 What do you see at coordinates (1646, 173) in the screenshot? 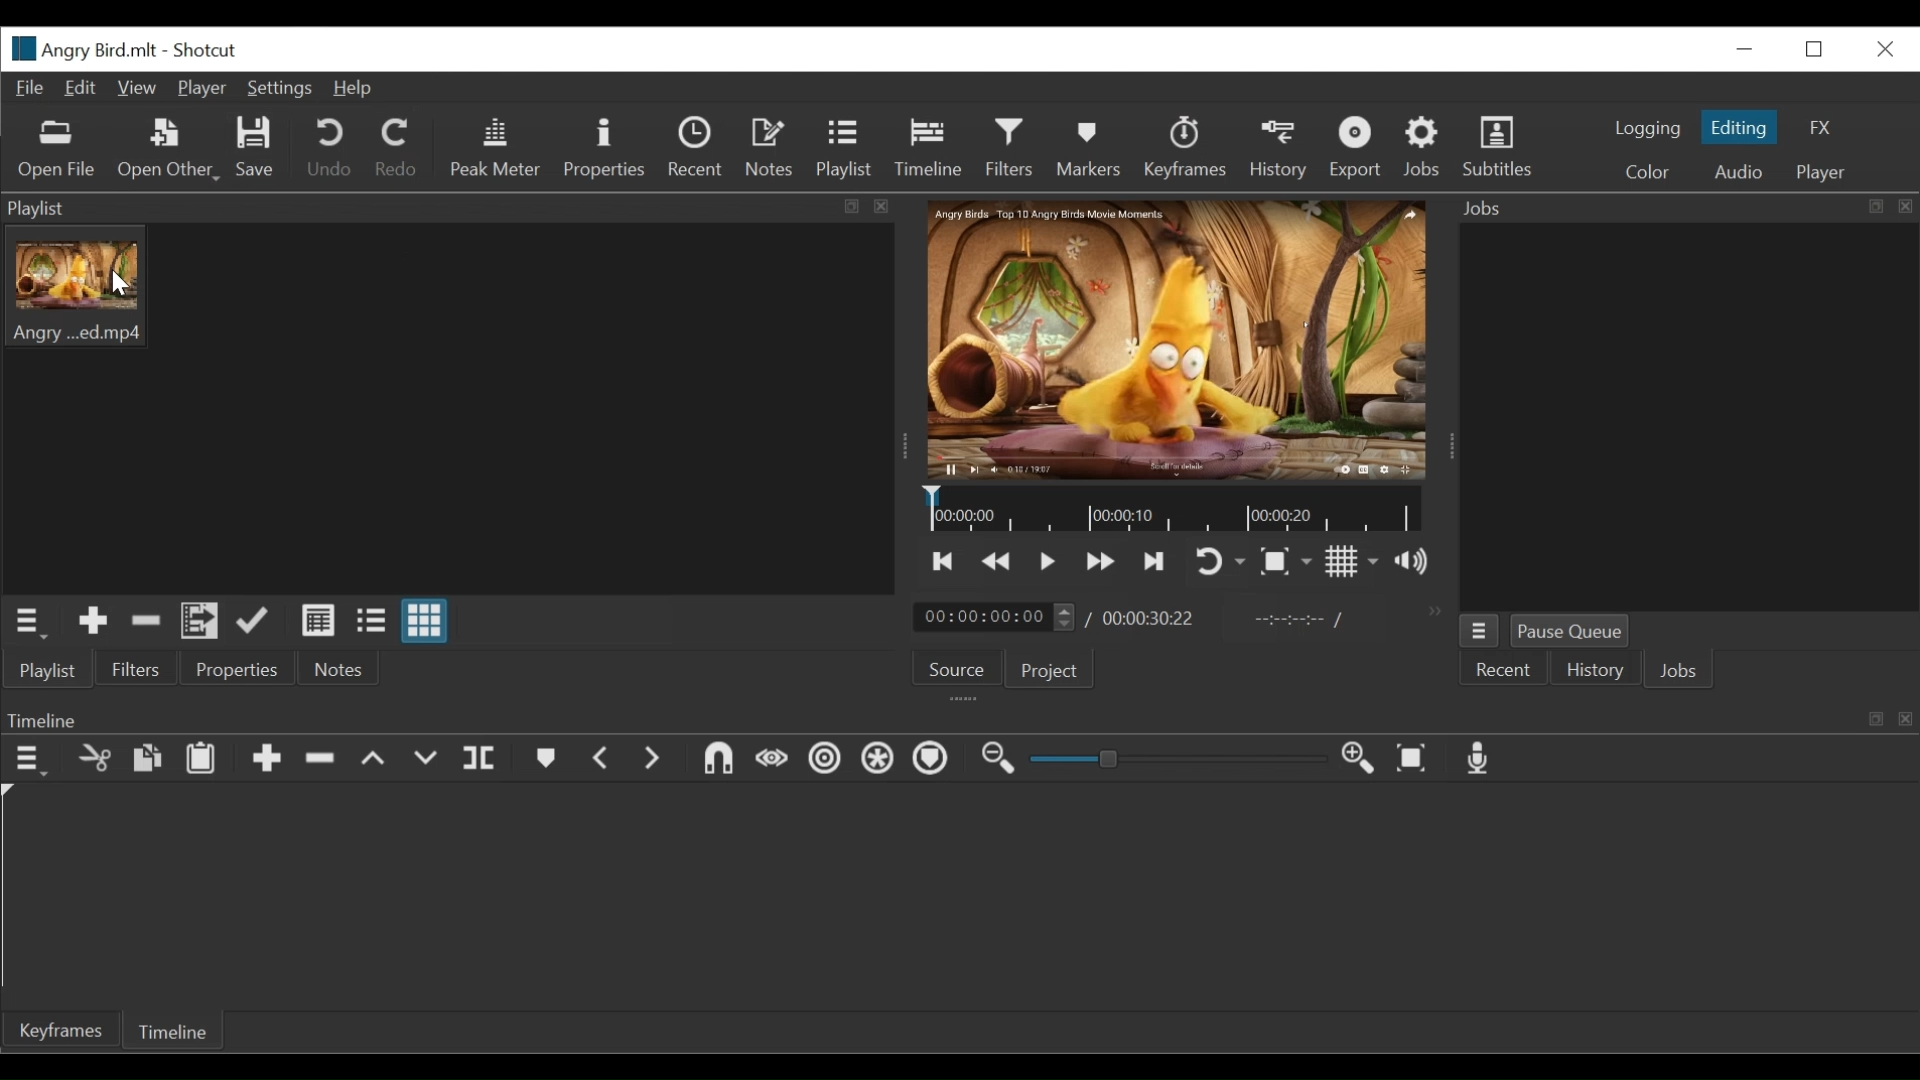
I see `color` at bounding box center [1646, 173].